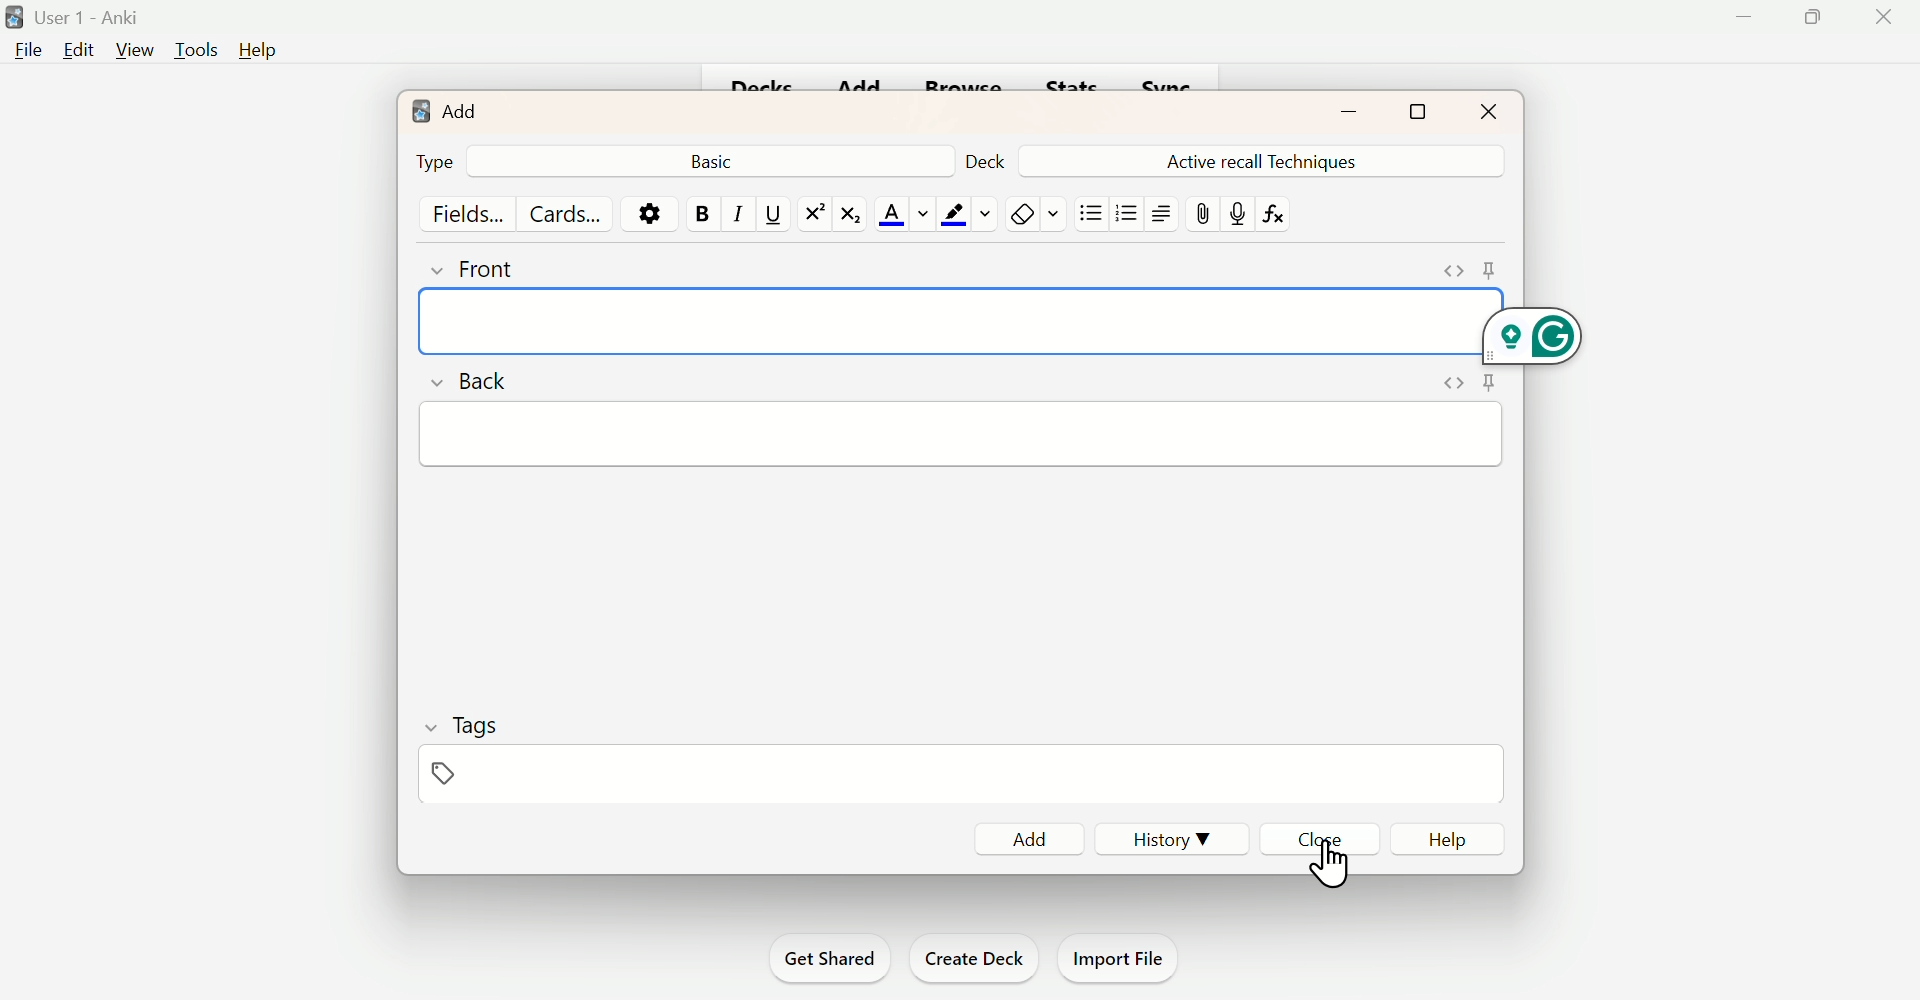  I want to click on Pin, so click(1464, 264).